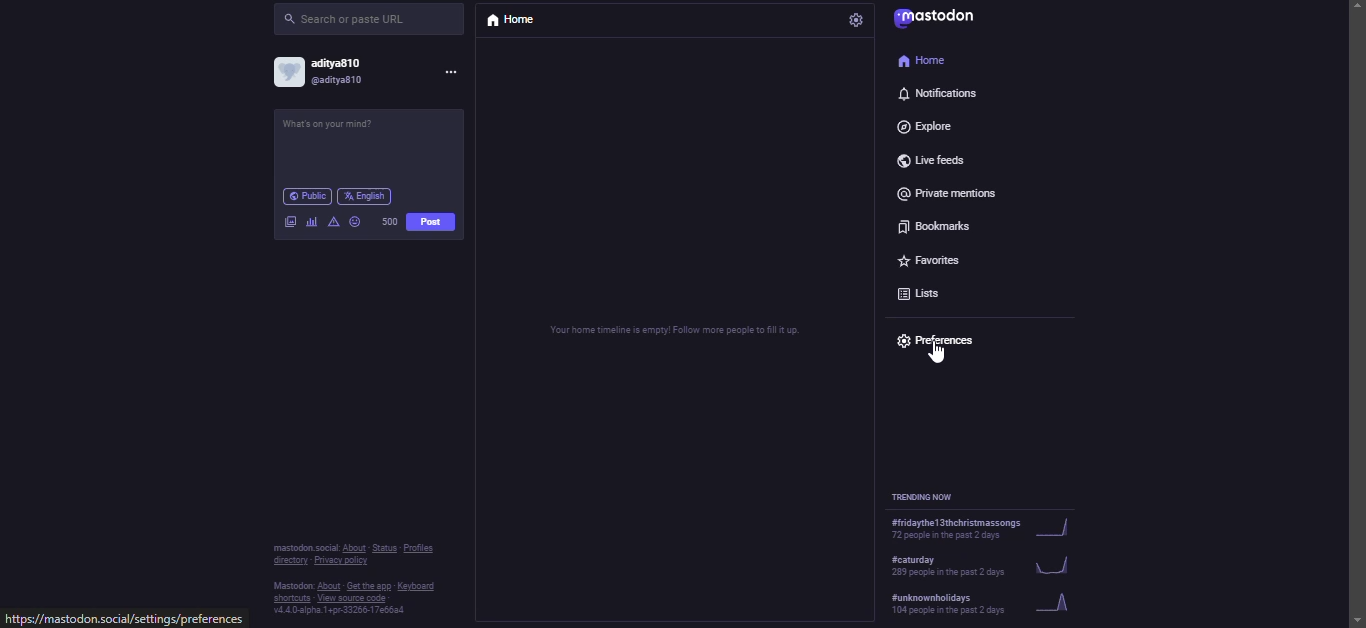 The width and height of the screenshot is (1366, 628). I want to click on trending now, so click(922, 497).